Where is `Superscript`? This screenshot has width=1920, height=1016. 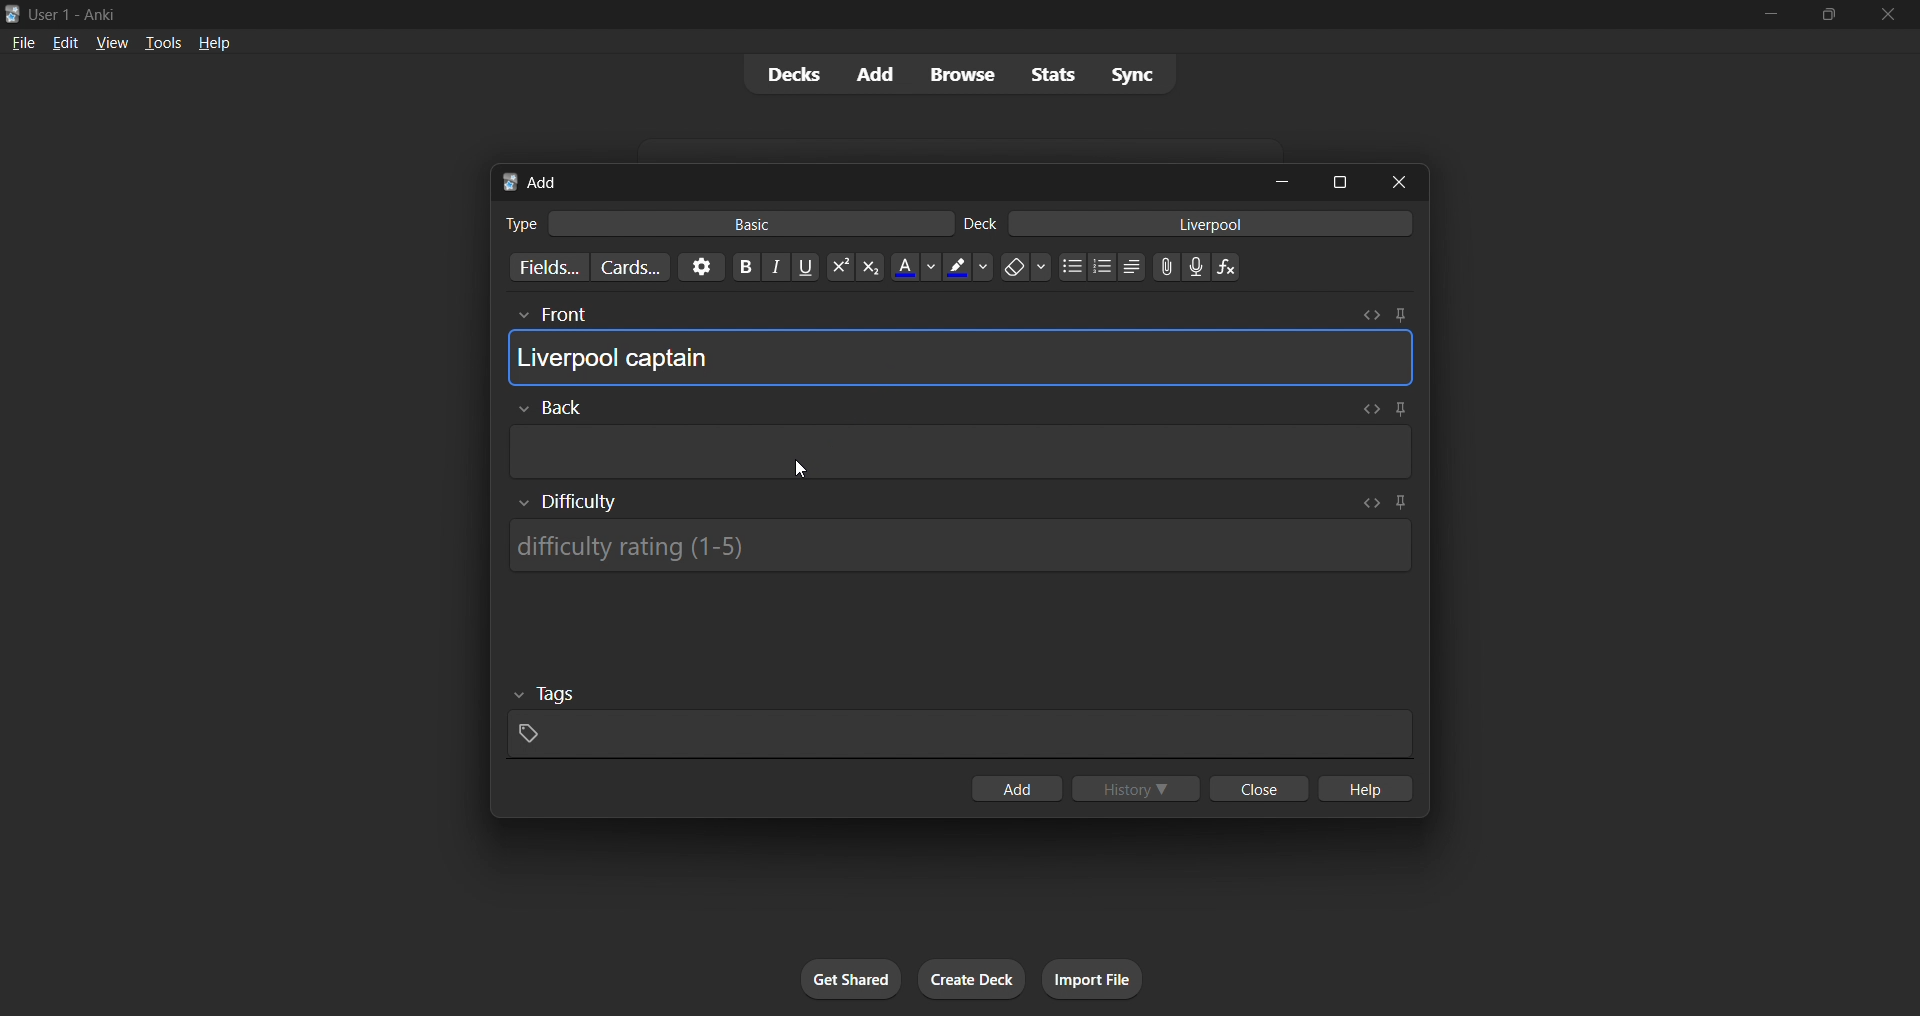
Superscript is located at coordinates (840, 267).